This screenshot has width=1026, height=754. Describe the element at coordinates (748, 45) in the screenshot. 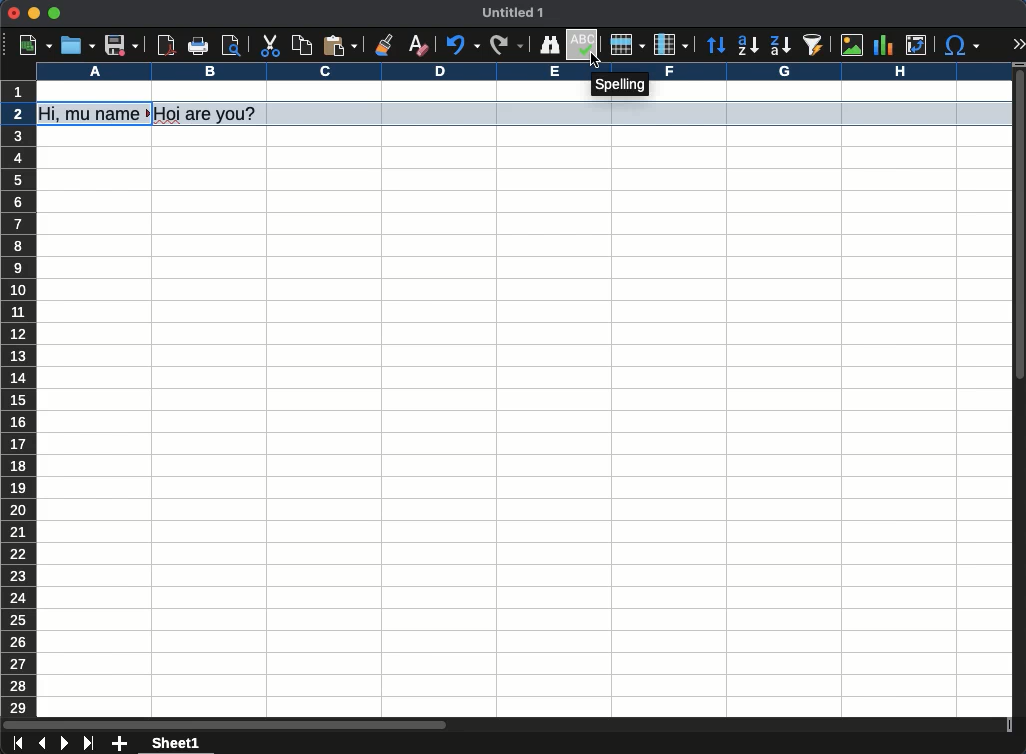

I see `ascending` at that location.